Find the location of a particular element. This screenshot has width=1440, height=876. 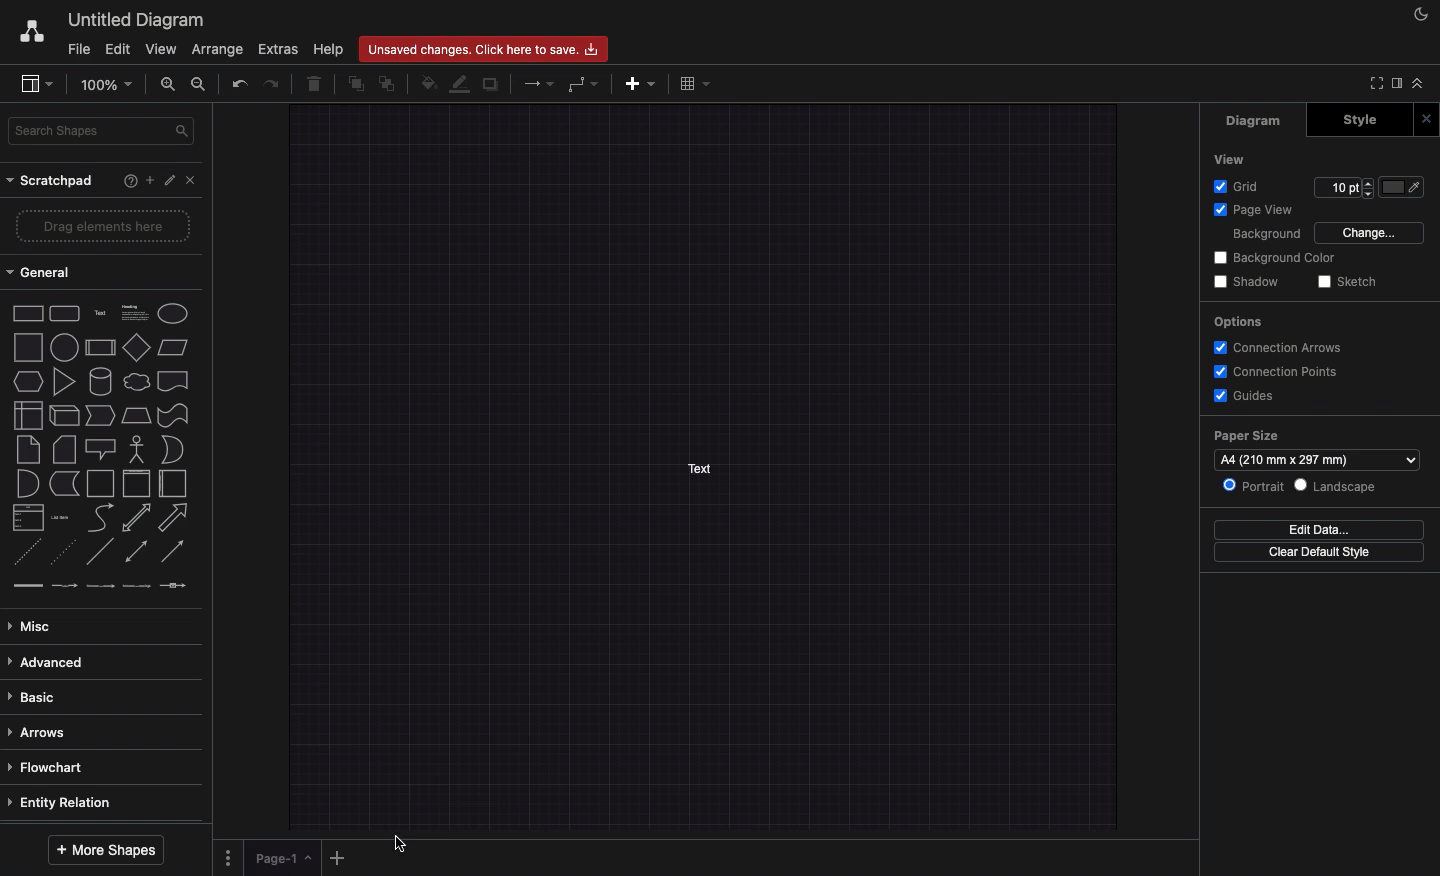

Duplicate is located at coordinates (492, 84).